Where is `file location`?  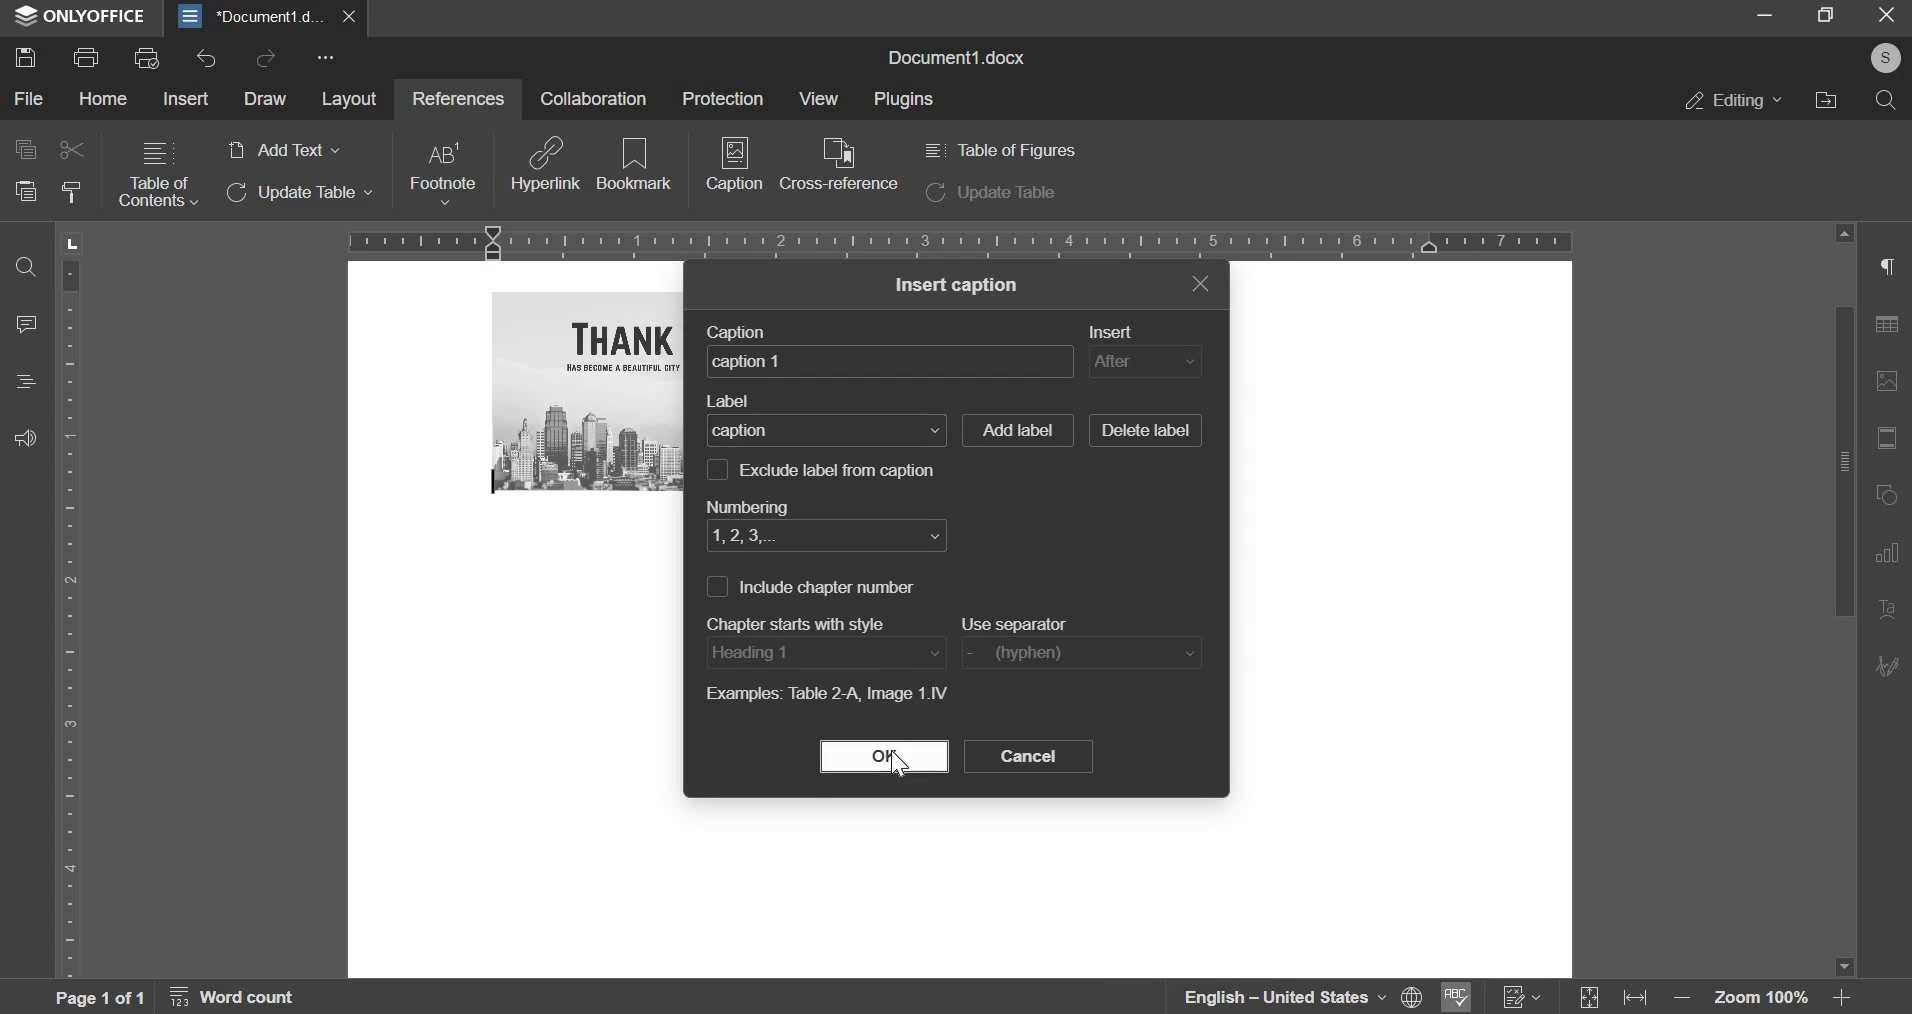
file location is located at coordinates (1825, 99).